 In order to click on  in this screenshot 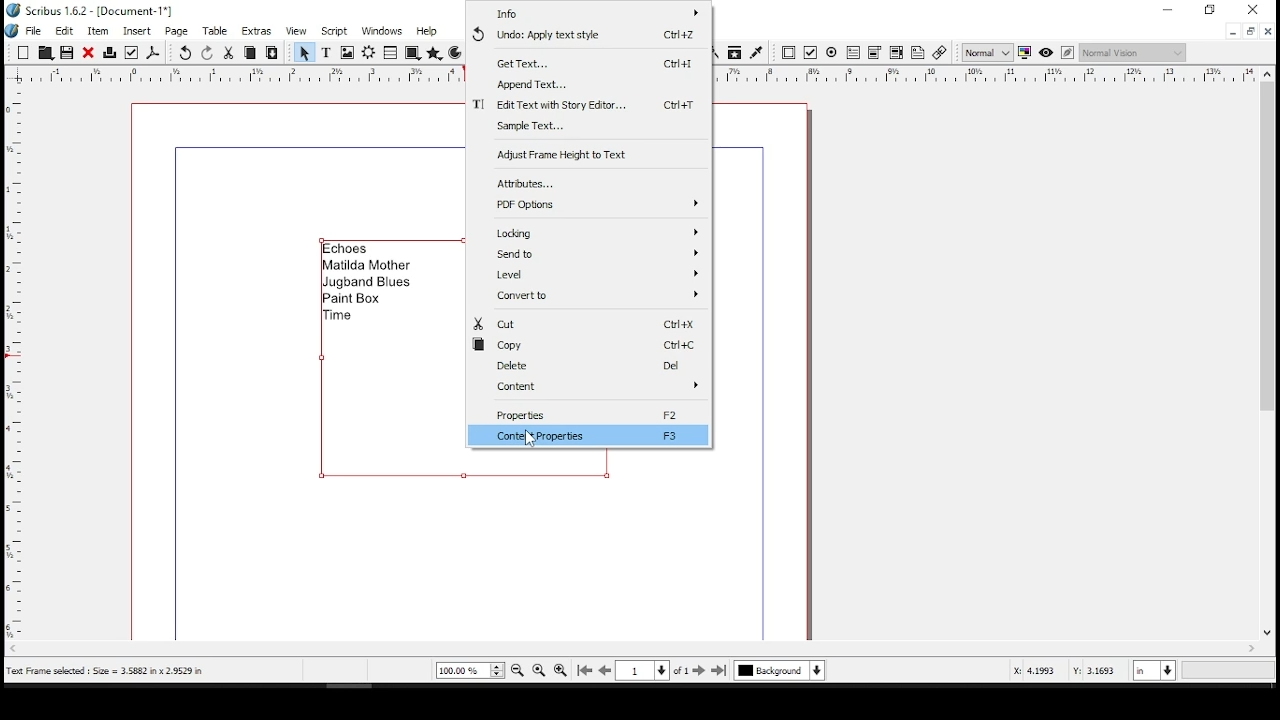, I will do `click(45, 52)`.